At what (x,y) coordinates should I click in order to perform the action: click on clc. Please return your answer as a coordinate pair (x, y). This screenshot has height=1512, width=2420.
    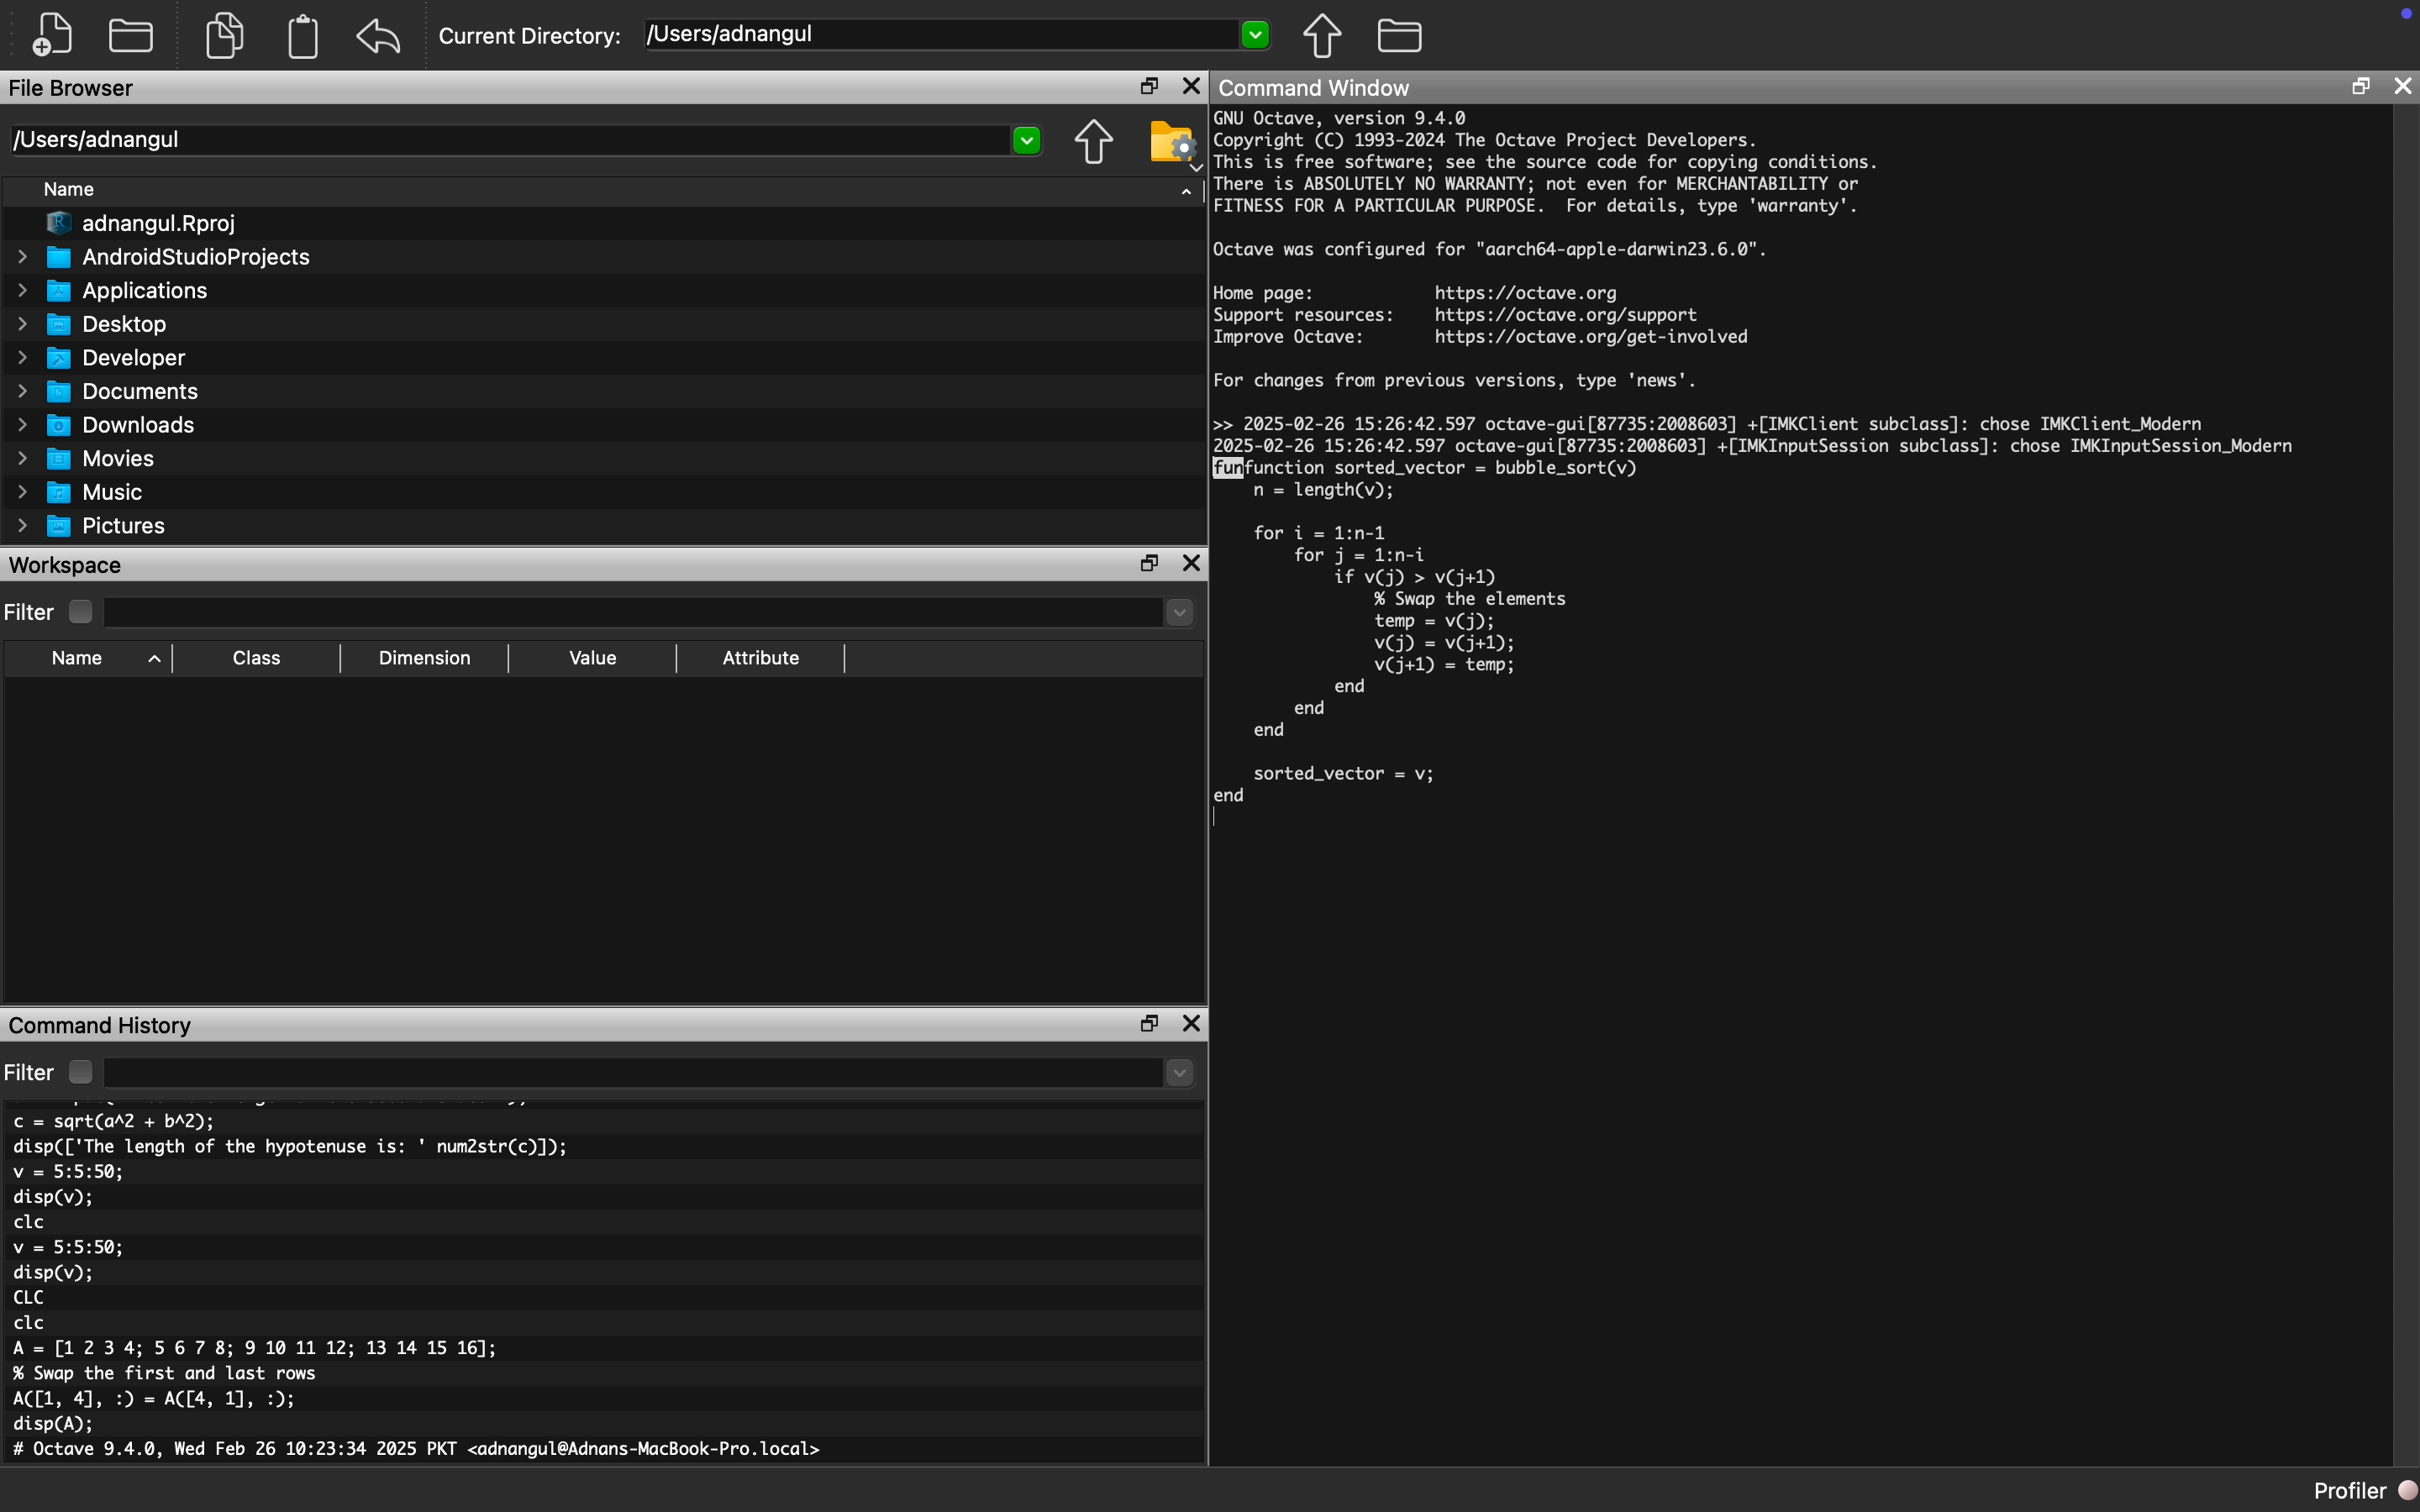
    Looking at the image, I should click on (31, 1324).